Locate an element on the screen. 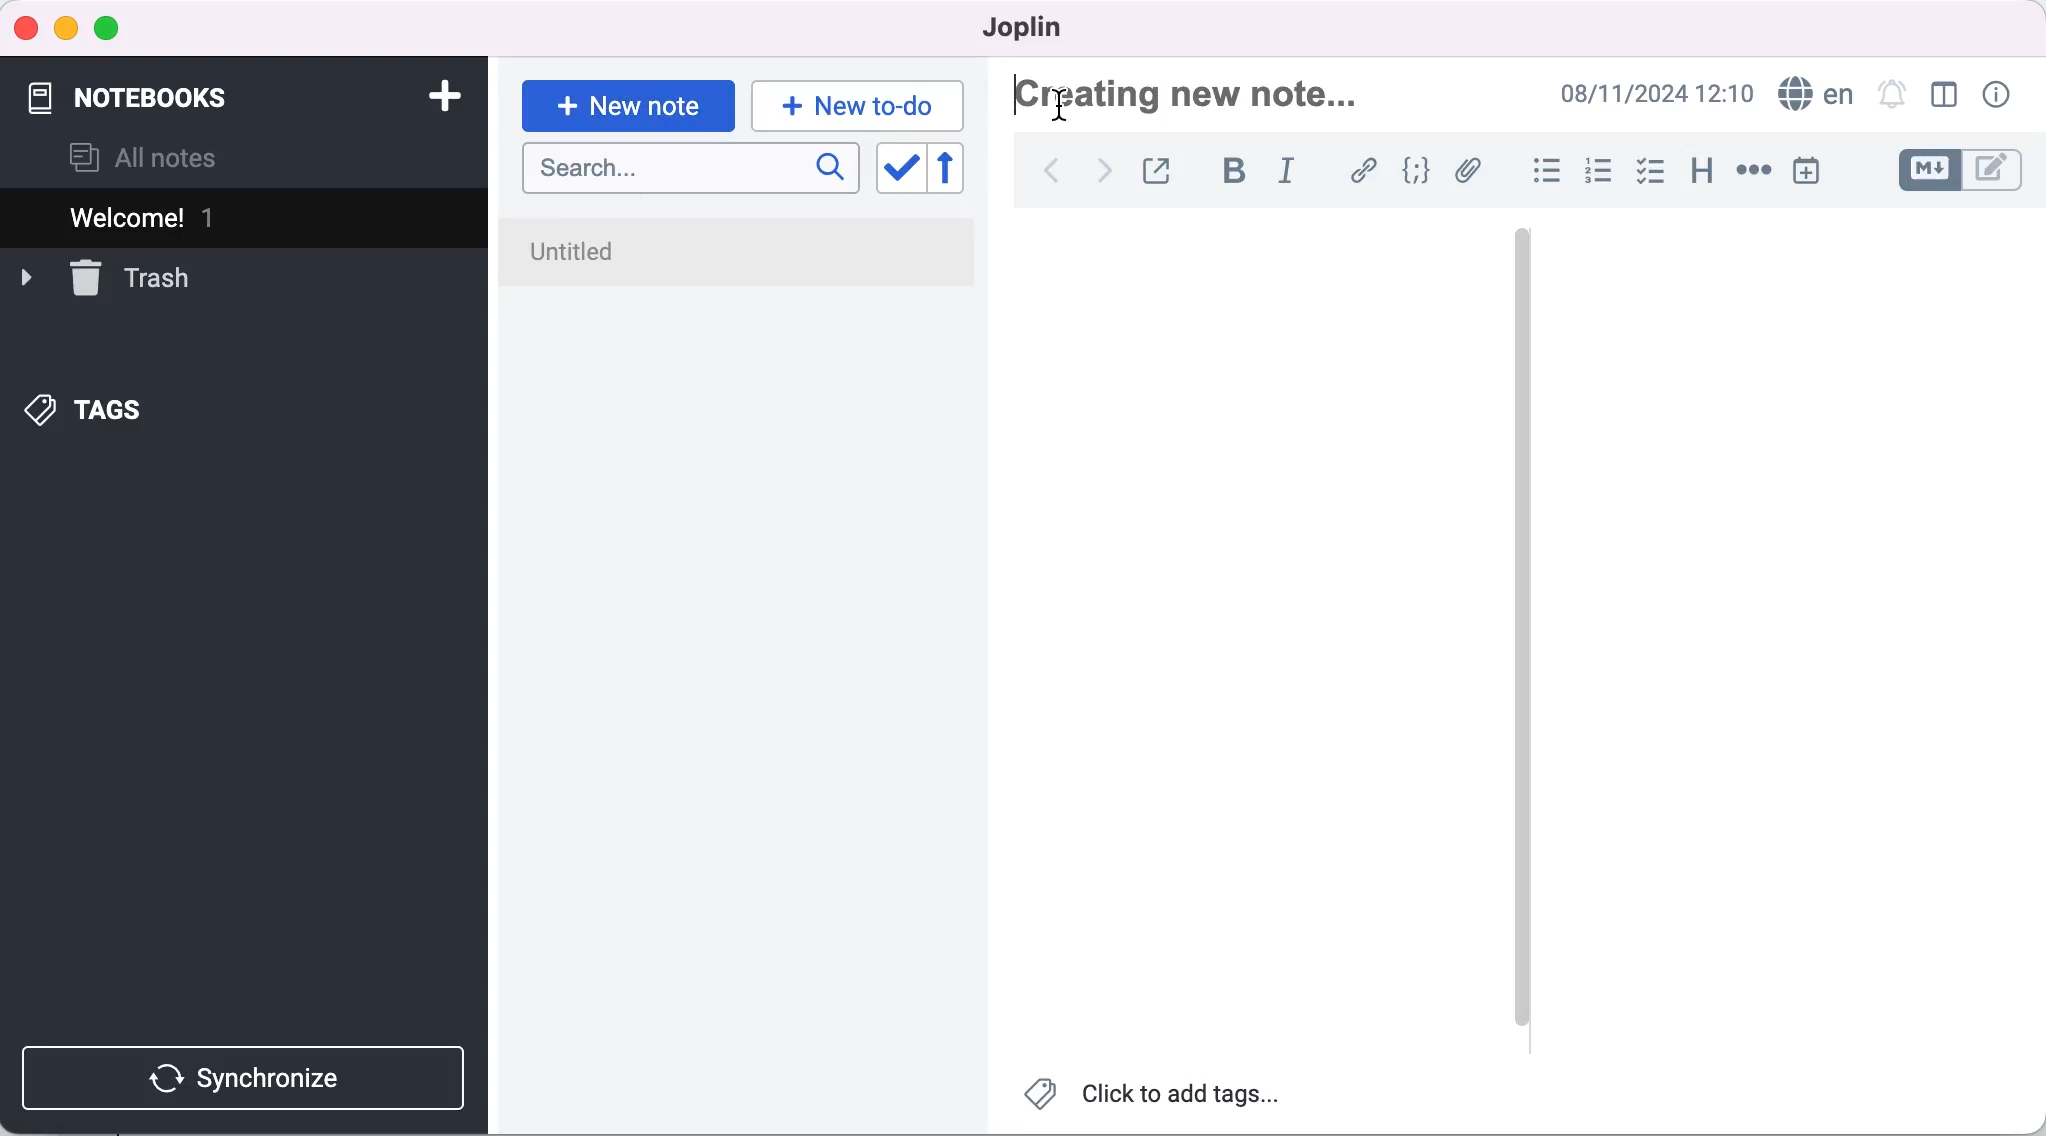  new to-do is located at coordinates (863, 105).